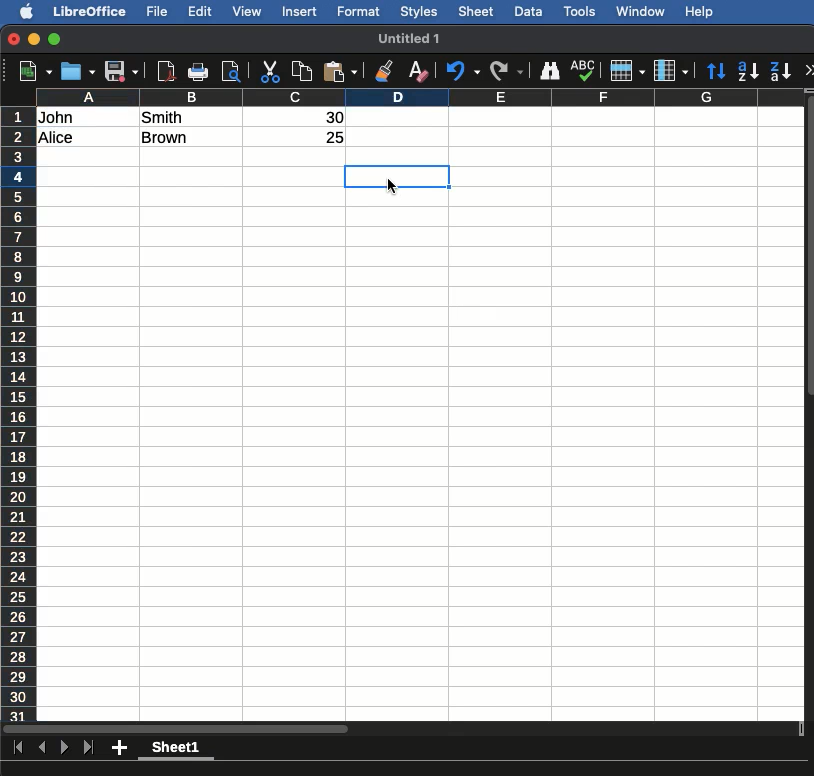 This screenshot has height=776, width=814. I want to click on New, so click(35, 69).